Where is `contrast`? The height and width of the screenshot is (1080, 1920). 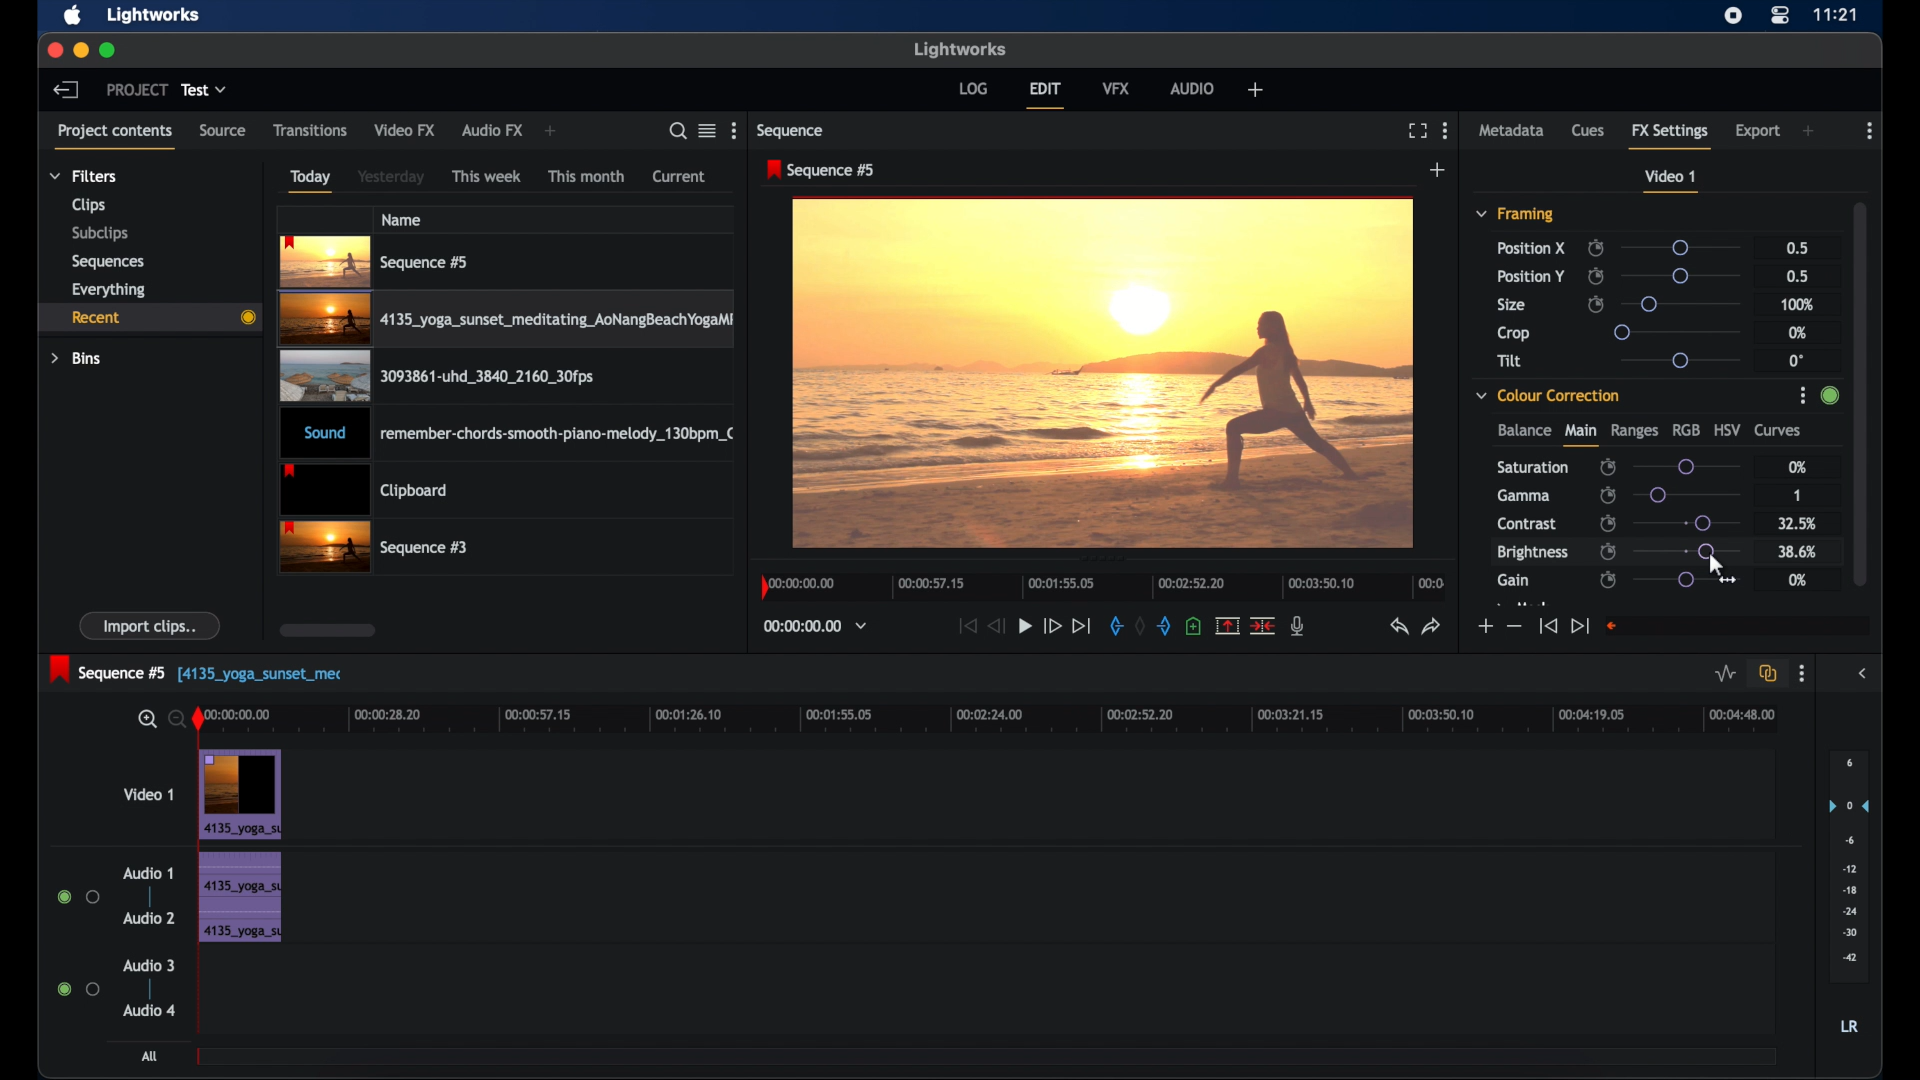 contrast is located at coordinates (1526, 525).